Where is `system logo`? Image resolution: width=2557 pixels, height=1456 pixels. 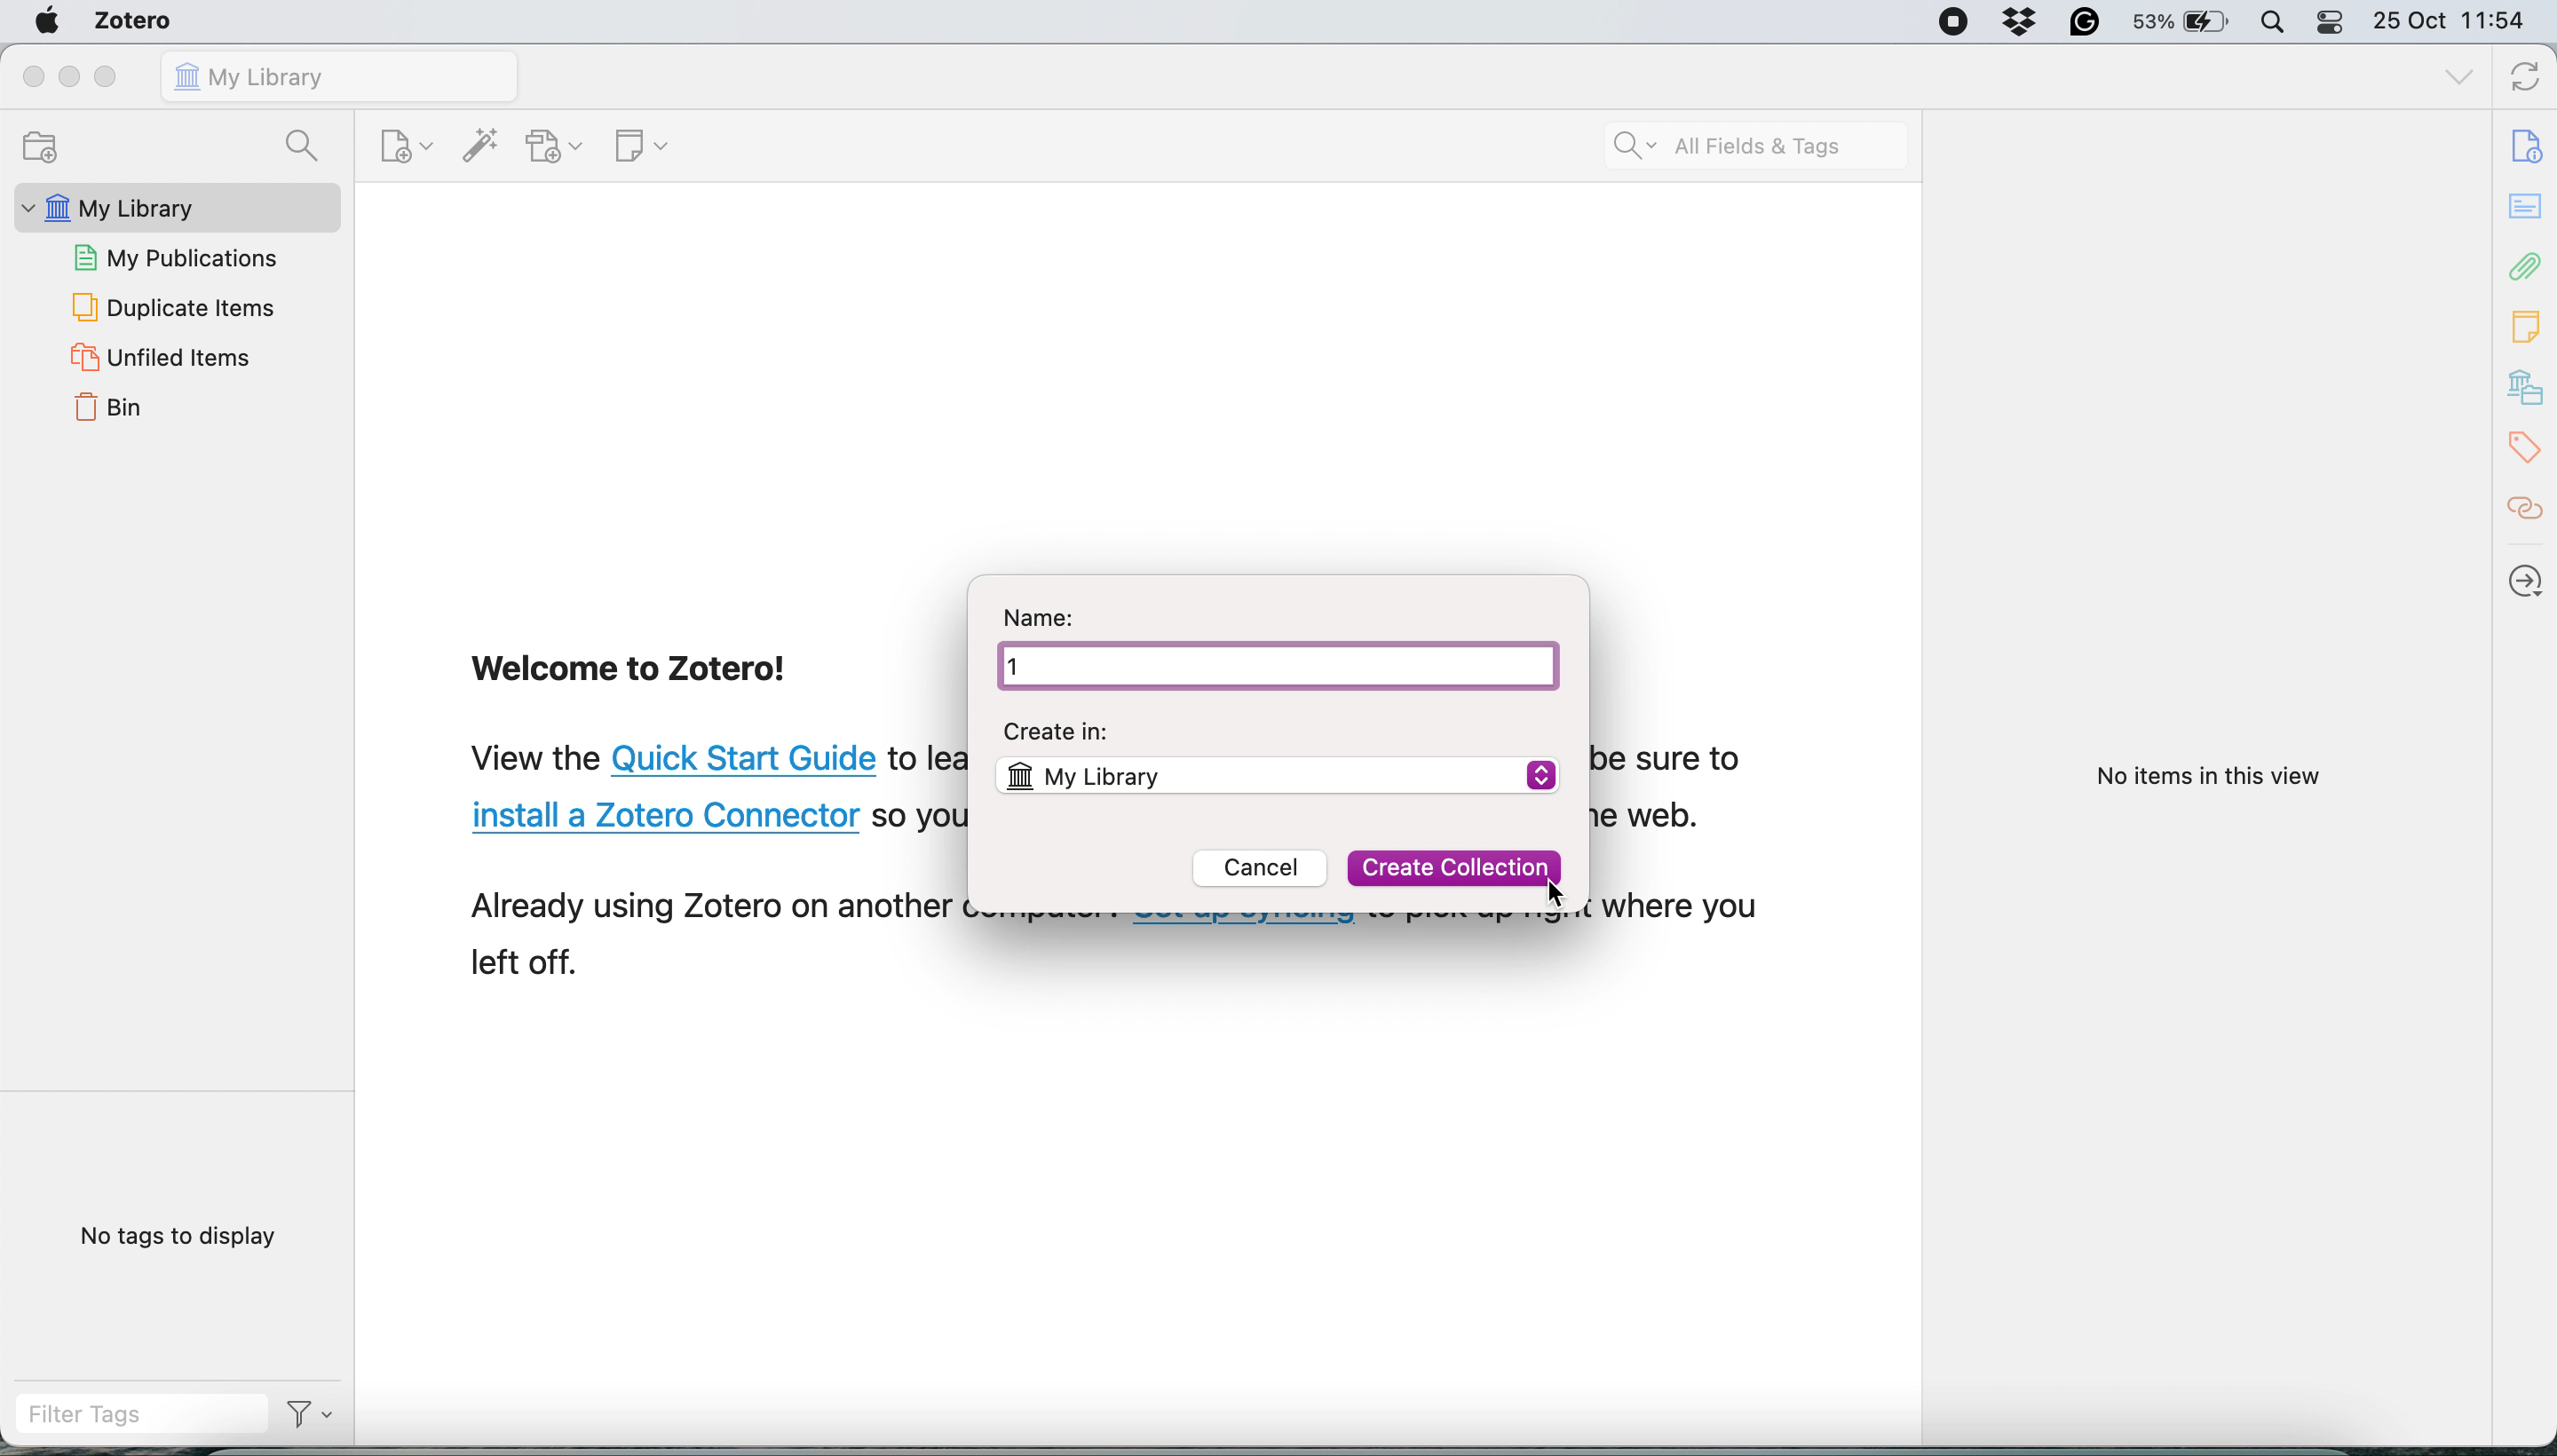
system logo is located at coordinates (44, 21).